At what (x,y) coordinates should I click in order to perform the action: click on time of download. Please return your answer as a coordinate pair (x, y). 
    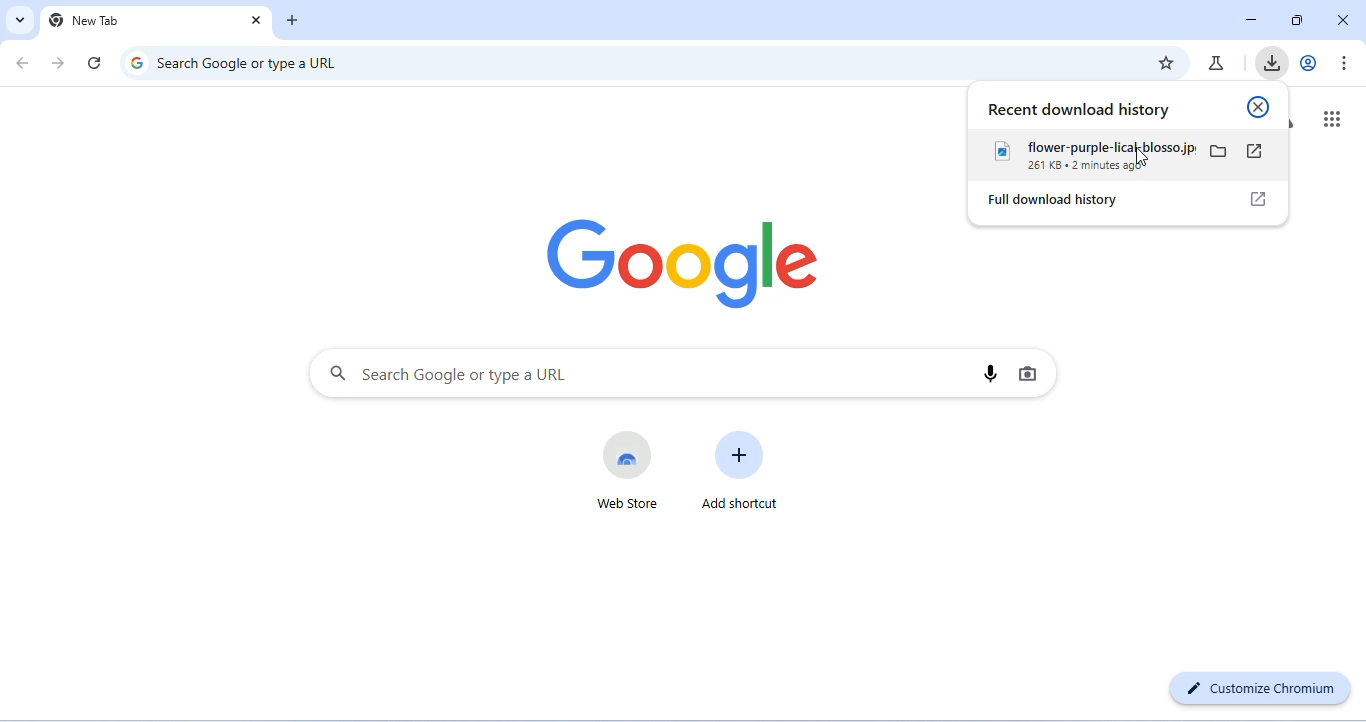
    Looking at the image, I should click on (1112, 169).